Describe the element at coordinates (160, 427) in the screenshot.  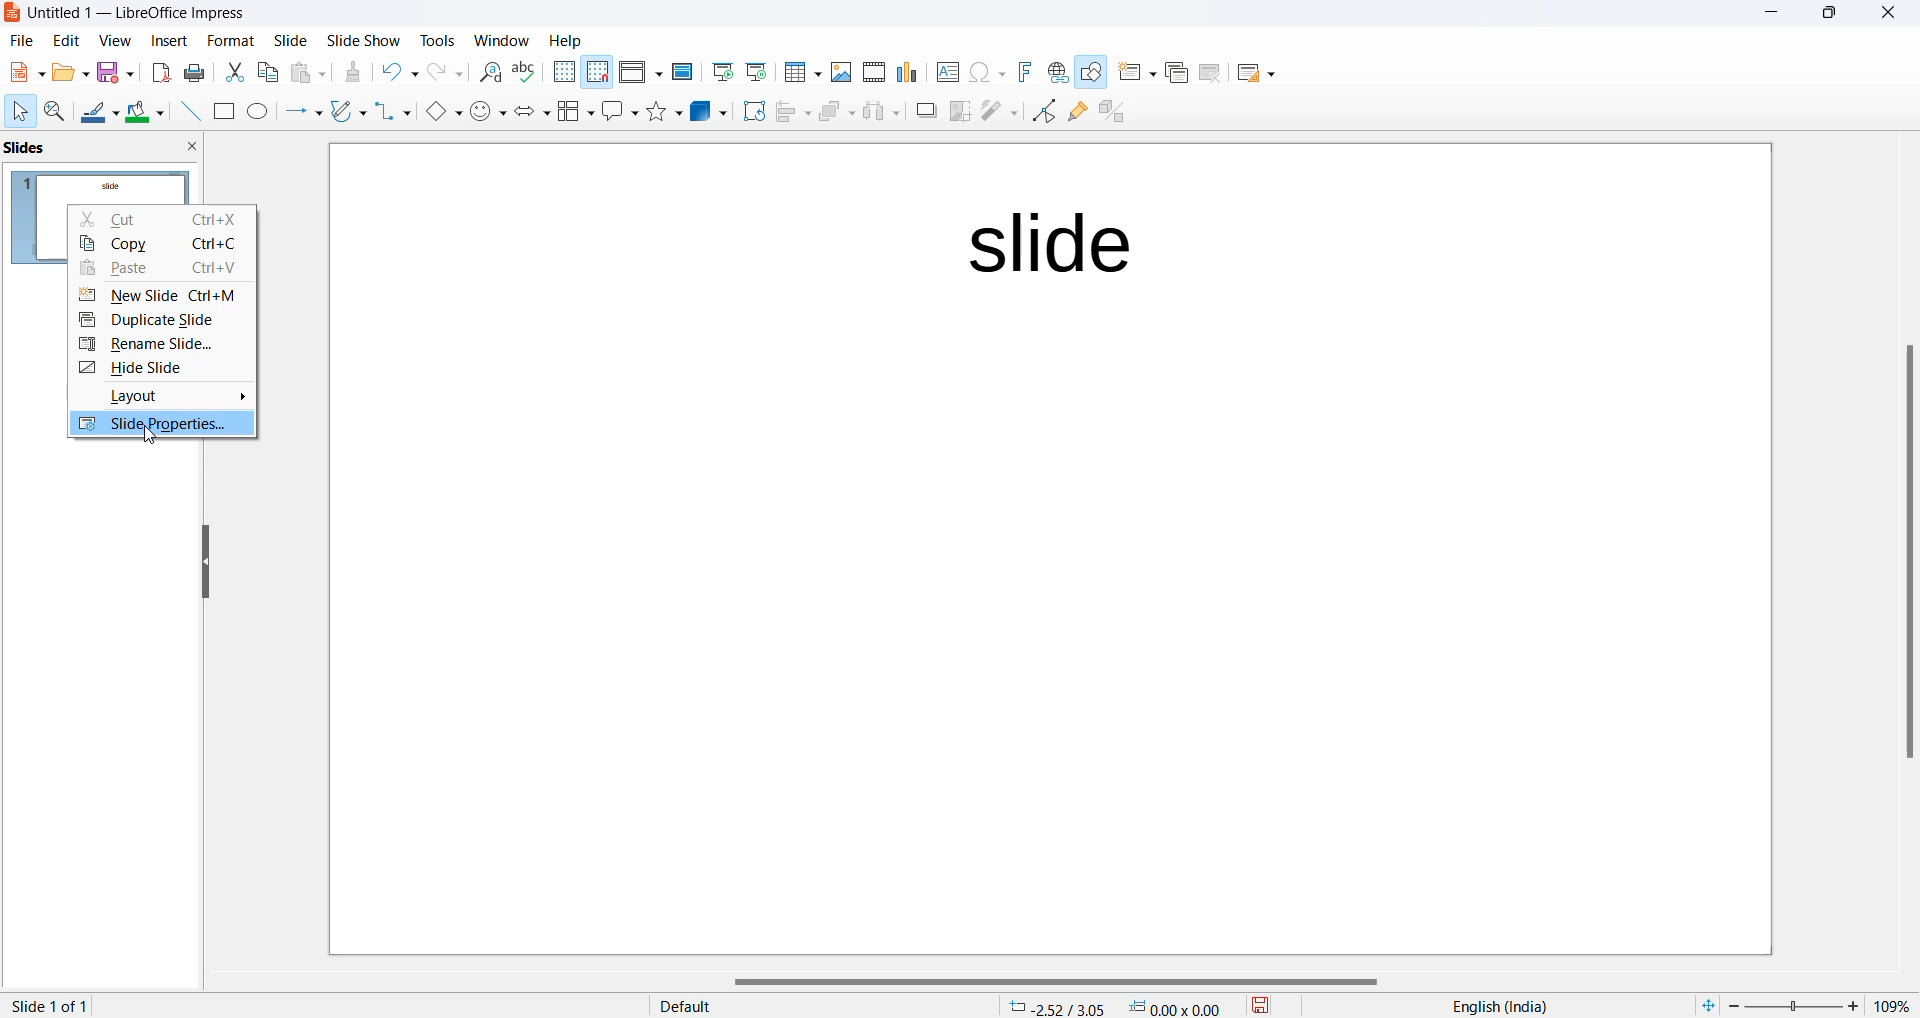
I see `side properties` at that location.